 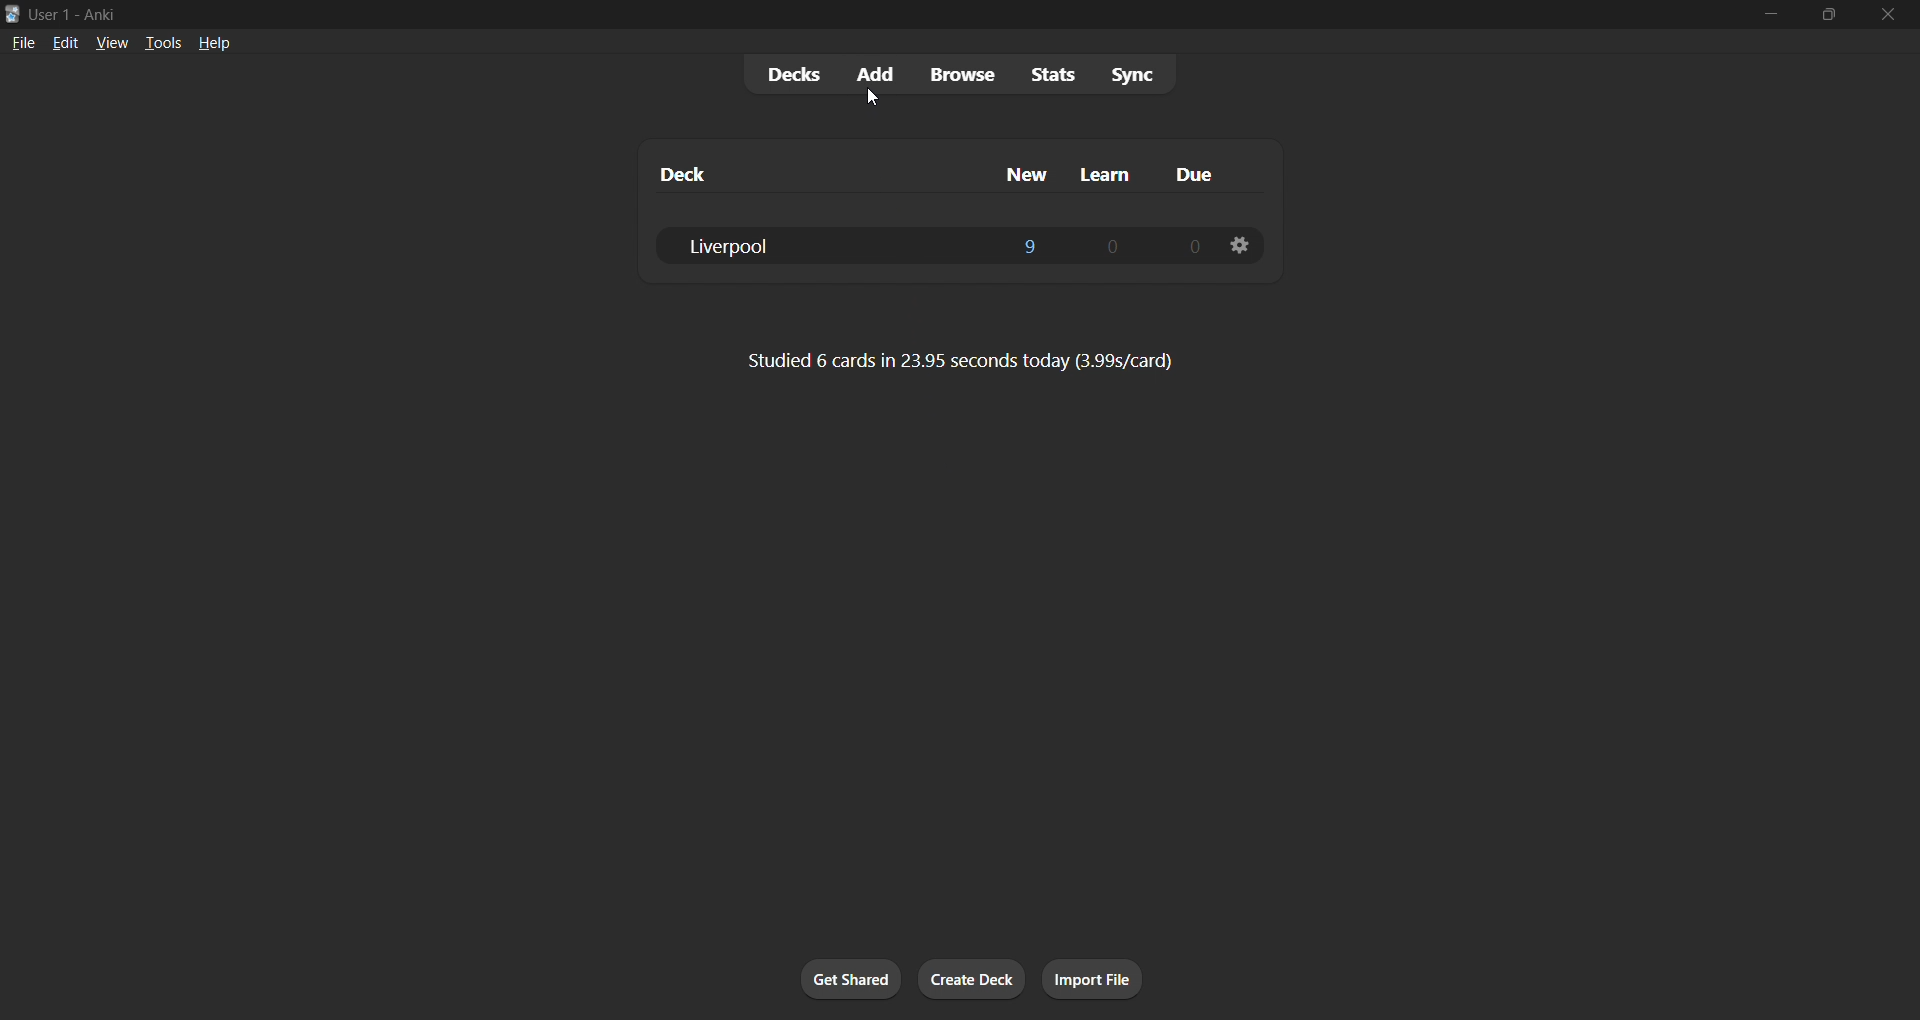 I want to click on close, so click(x=1888, y=15).